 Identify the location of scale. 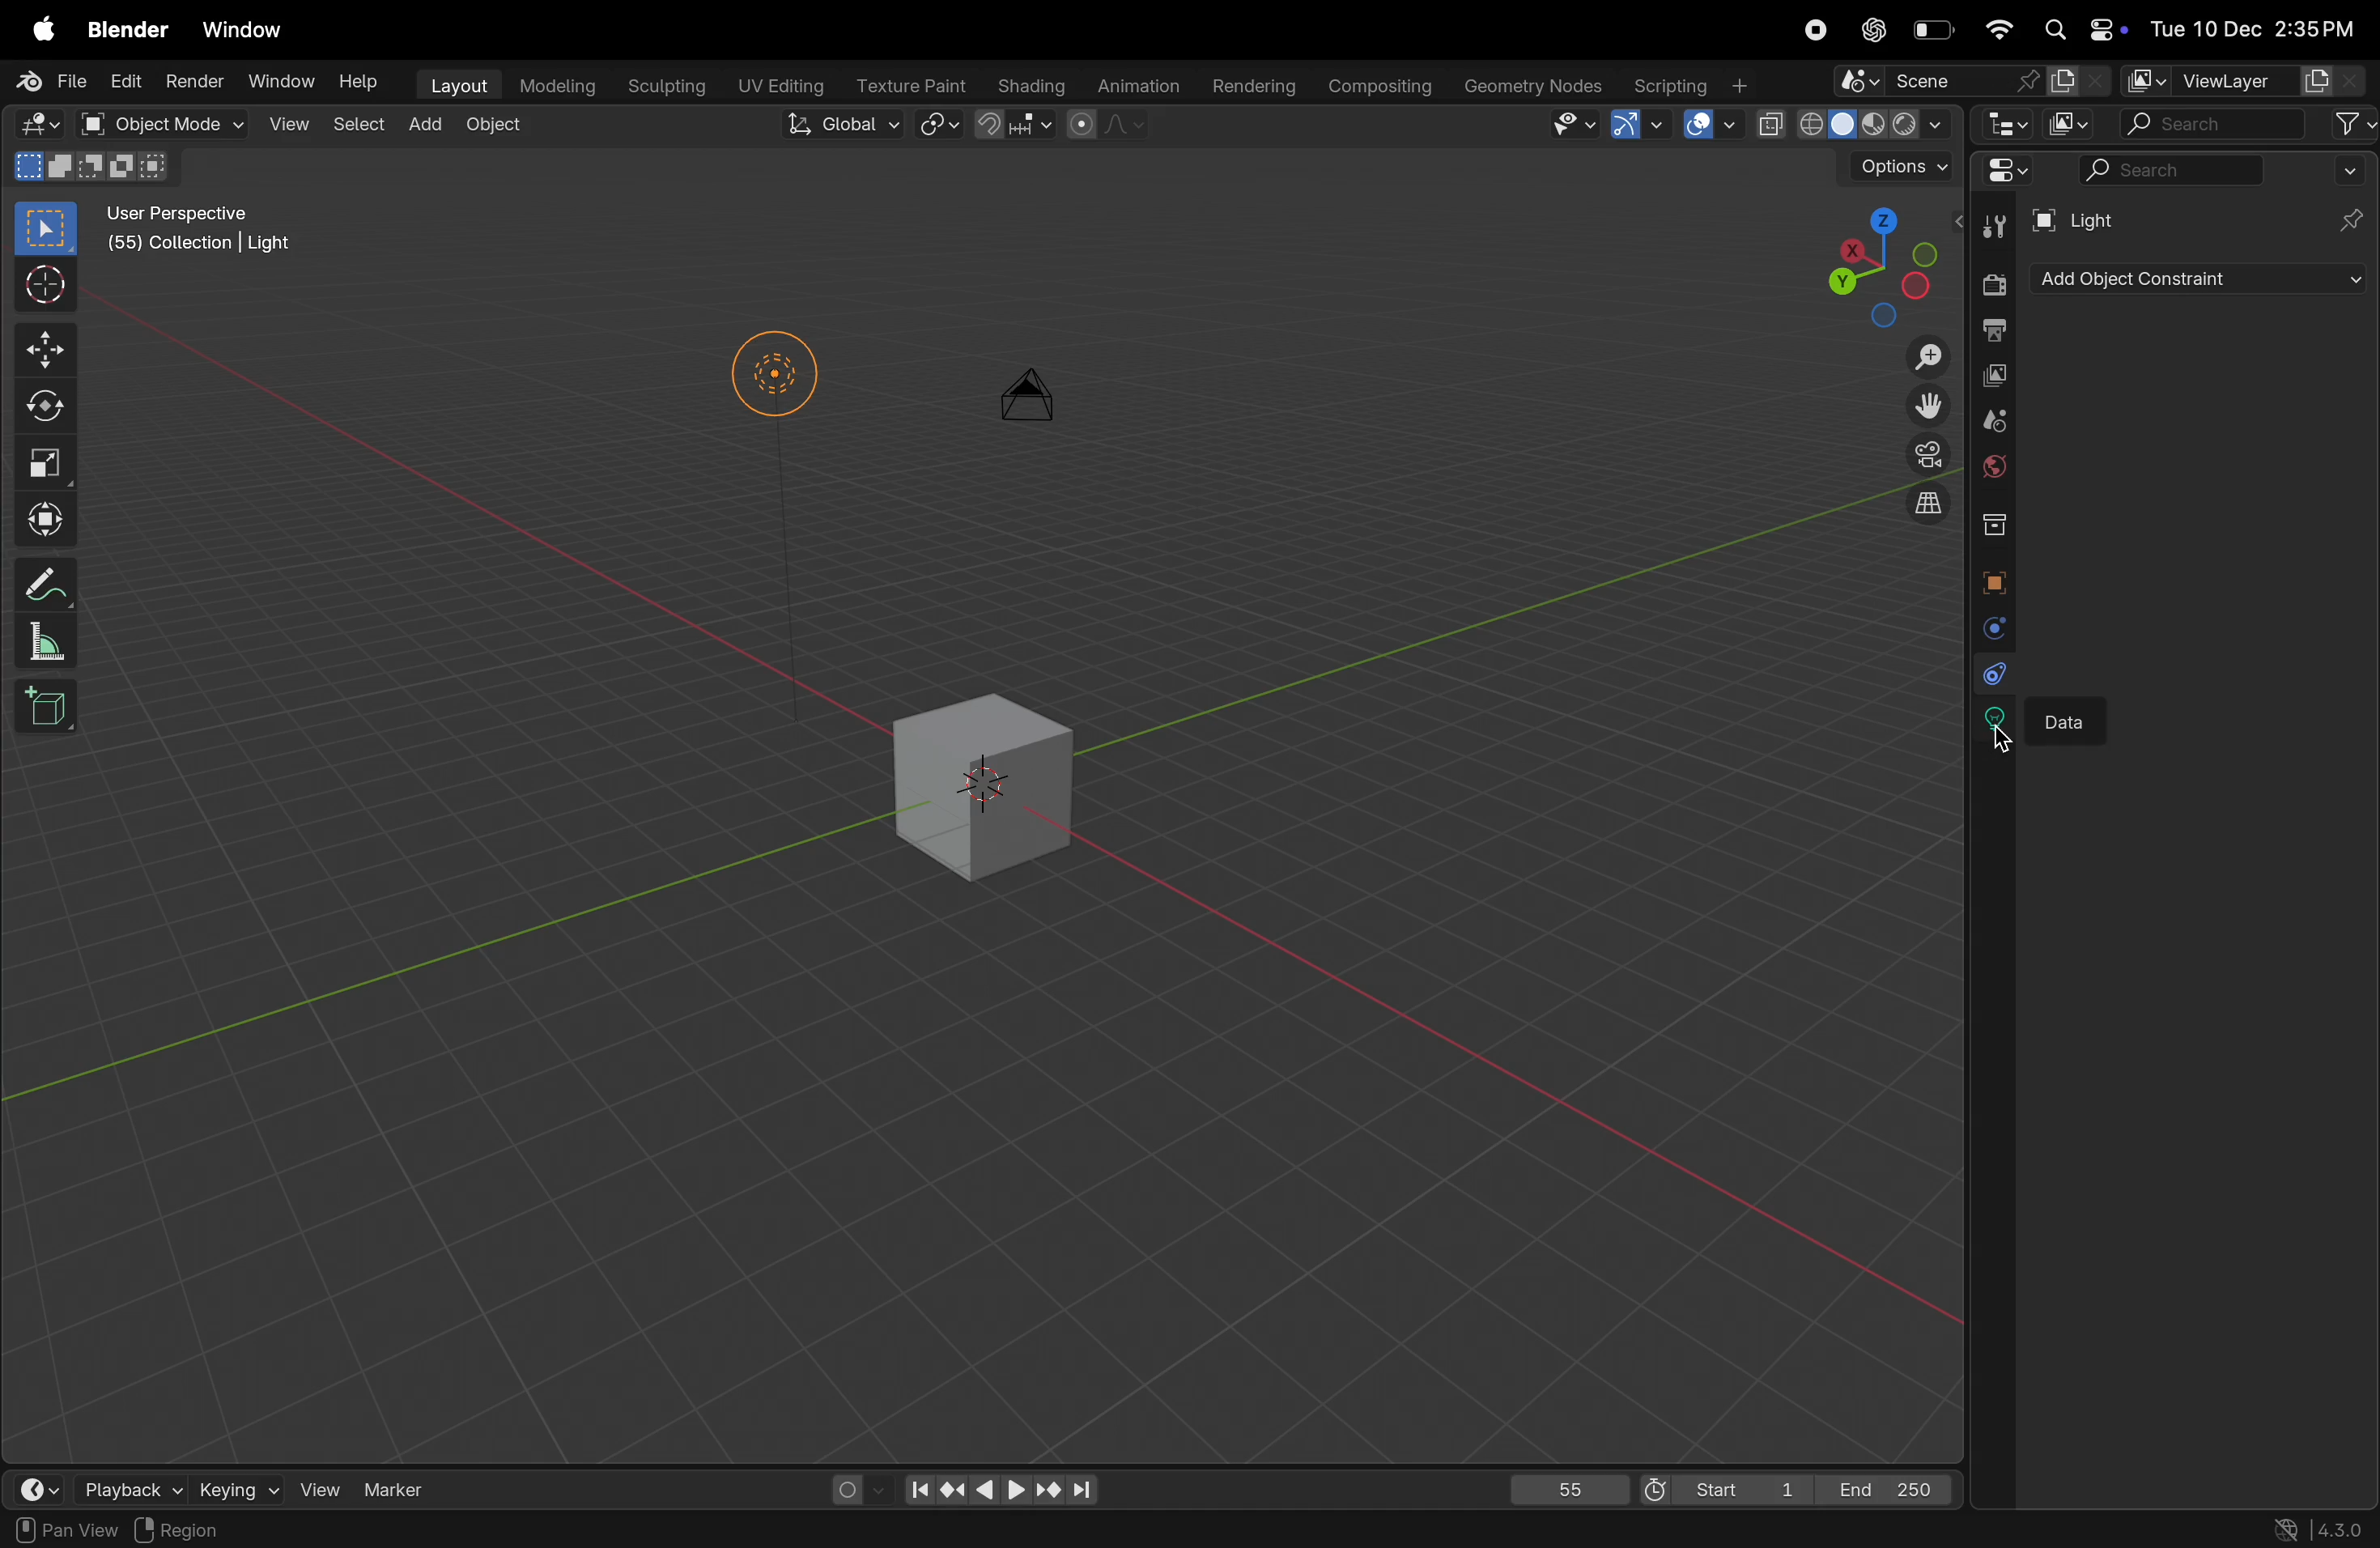
(45, 644).